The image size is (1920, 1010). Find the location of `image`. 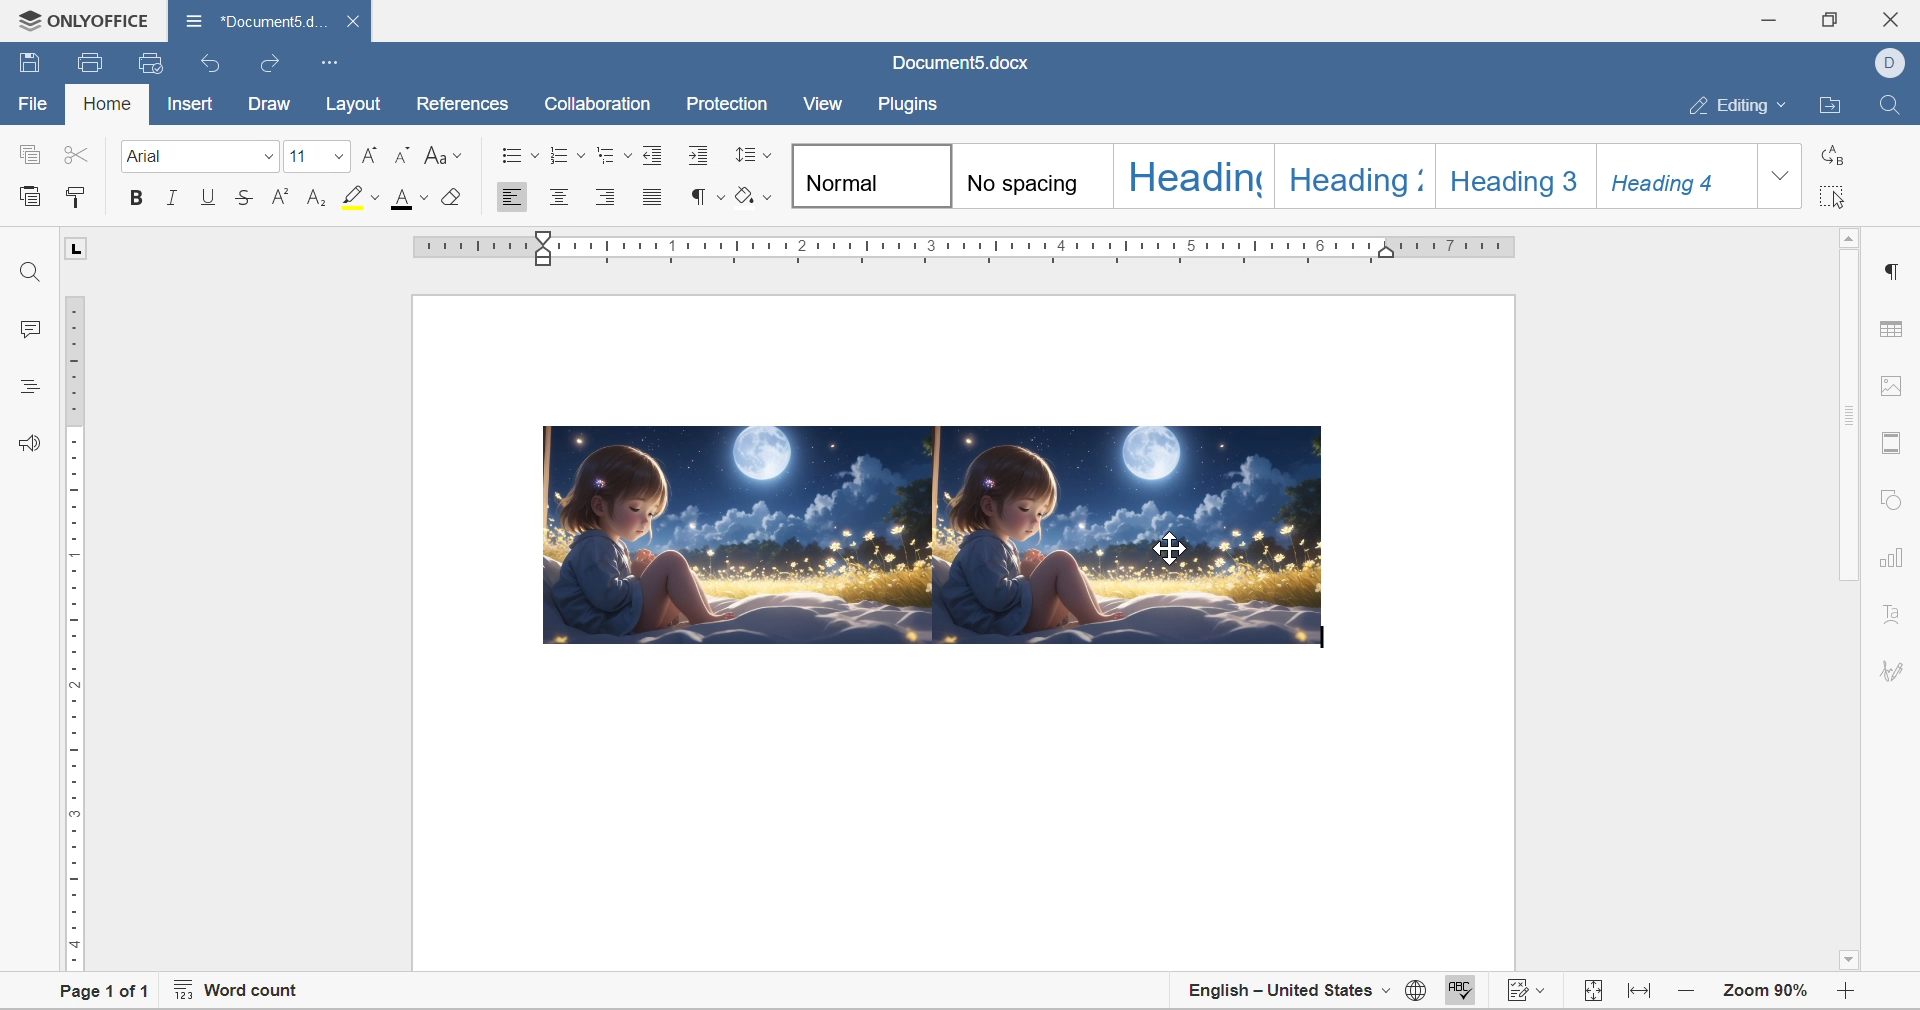

image is located at coordinates (741, 536).